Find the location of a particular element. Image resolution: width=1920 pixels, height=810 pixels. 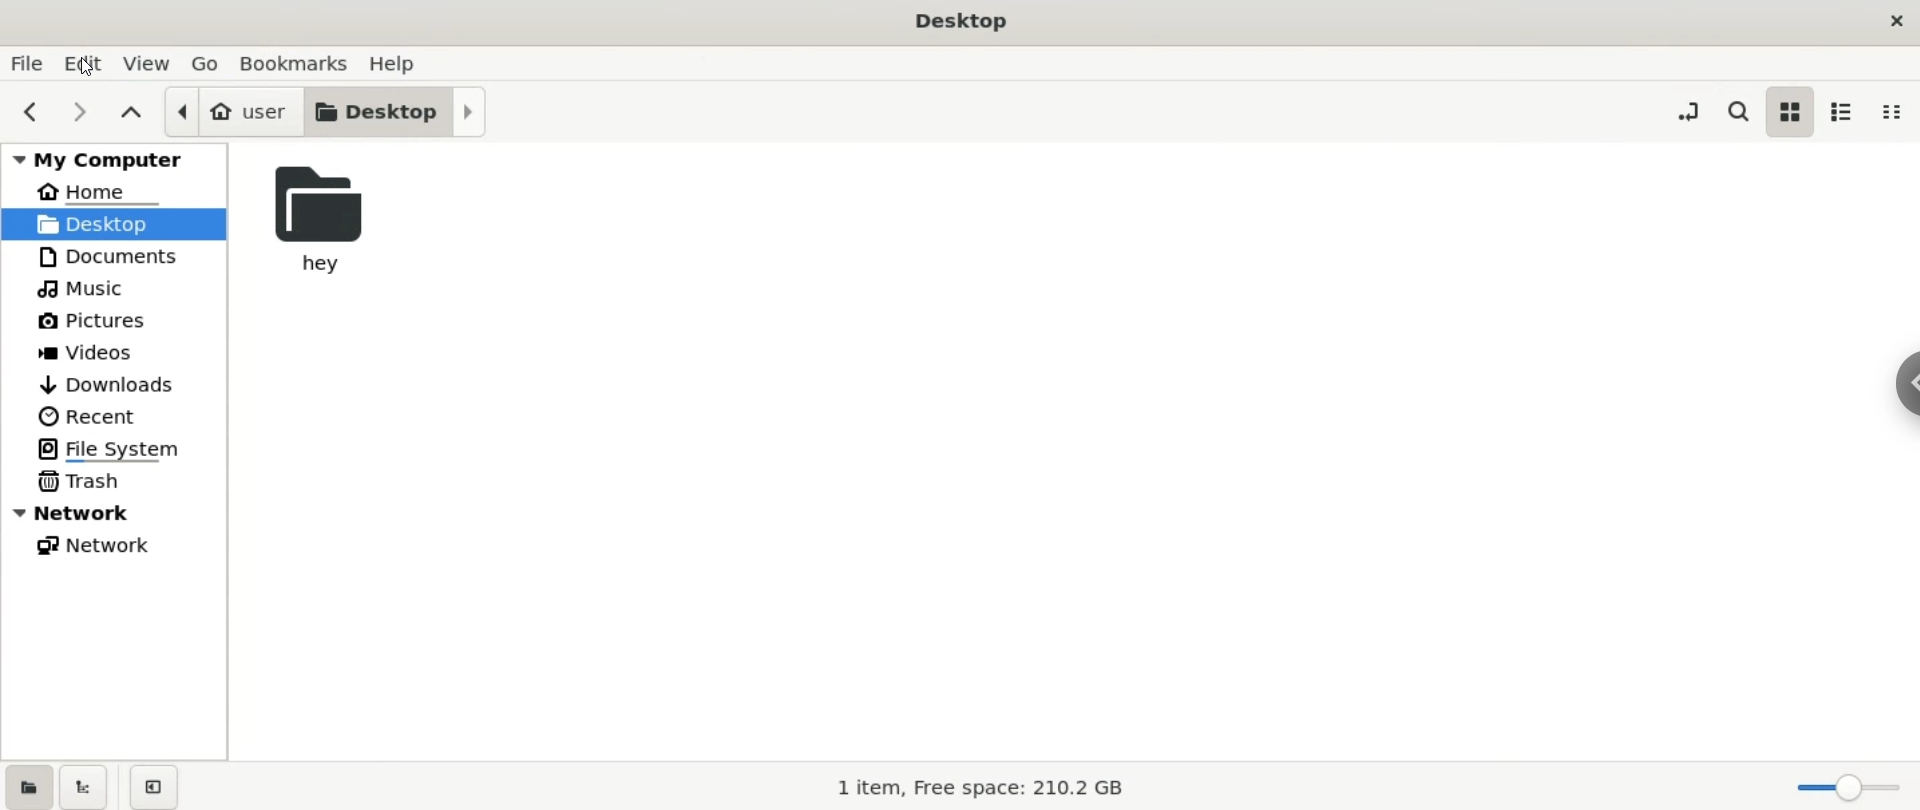

bookmarks is located at coordinates (294, 63).